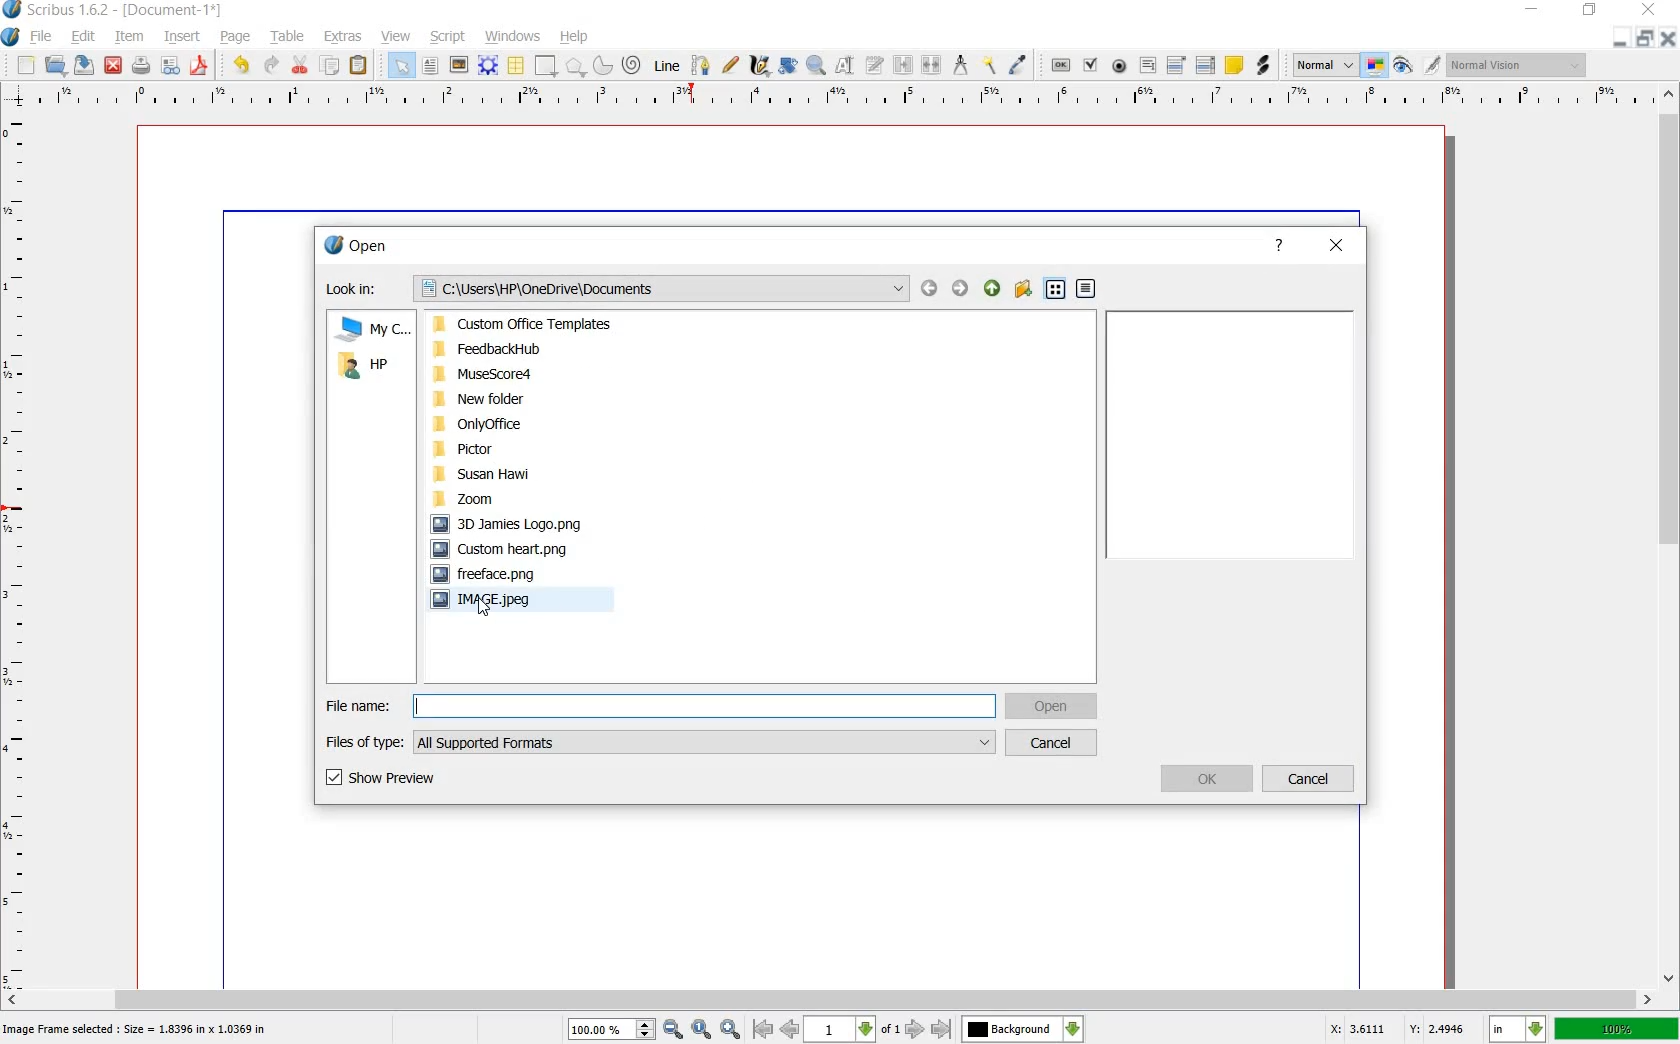  What do you see at coordinates (364, 743) in the screenshot?
I see `FILES OF TYPE` at bounding box center [364, 743].